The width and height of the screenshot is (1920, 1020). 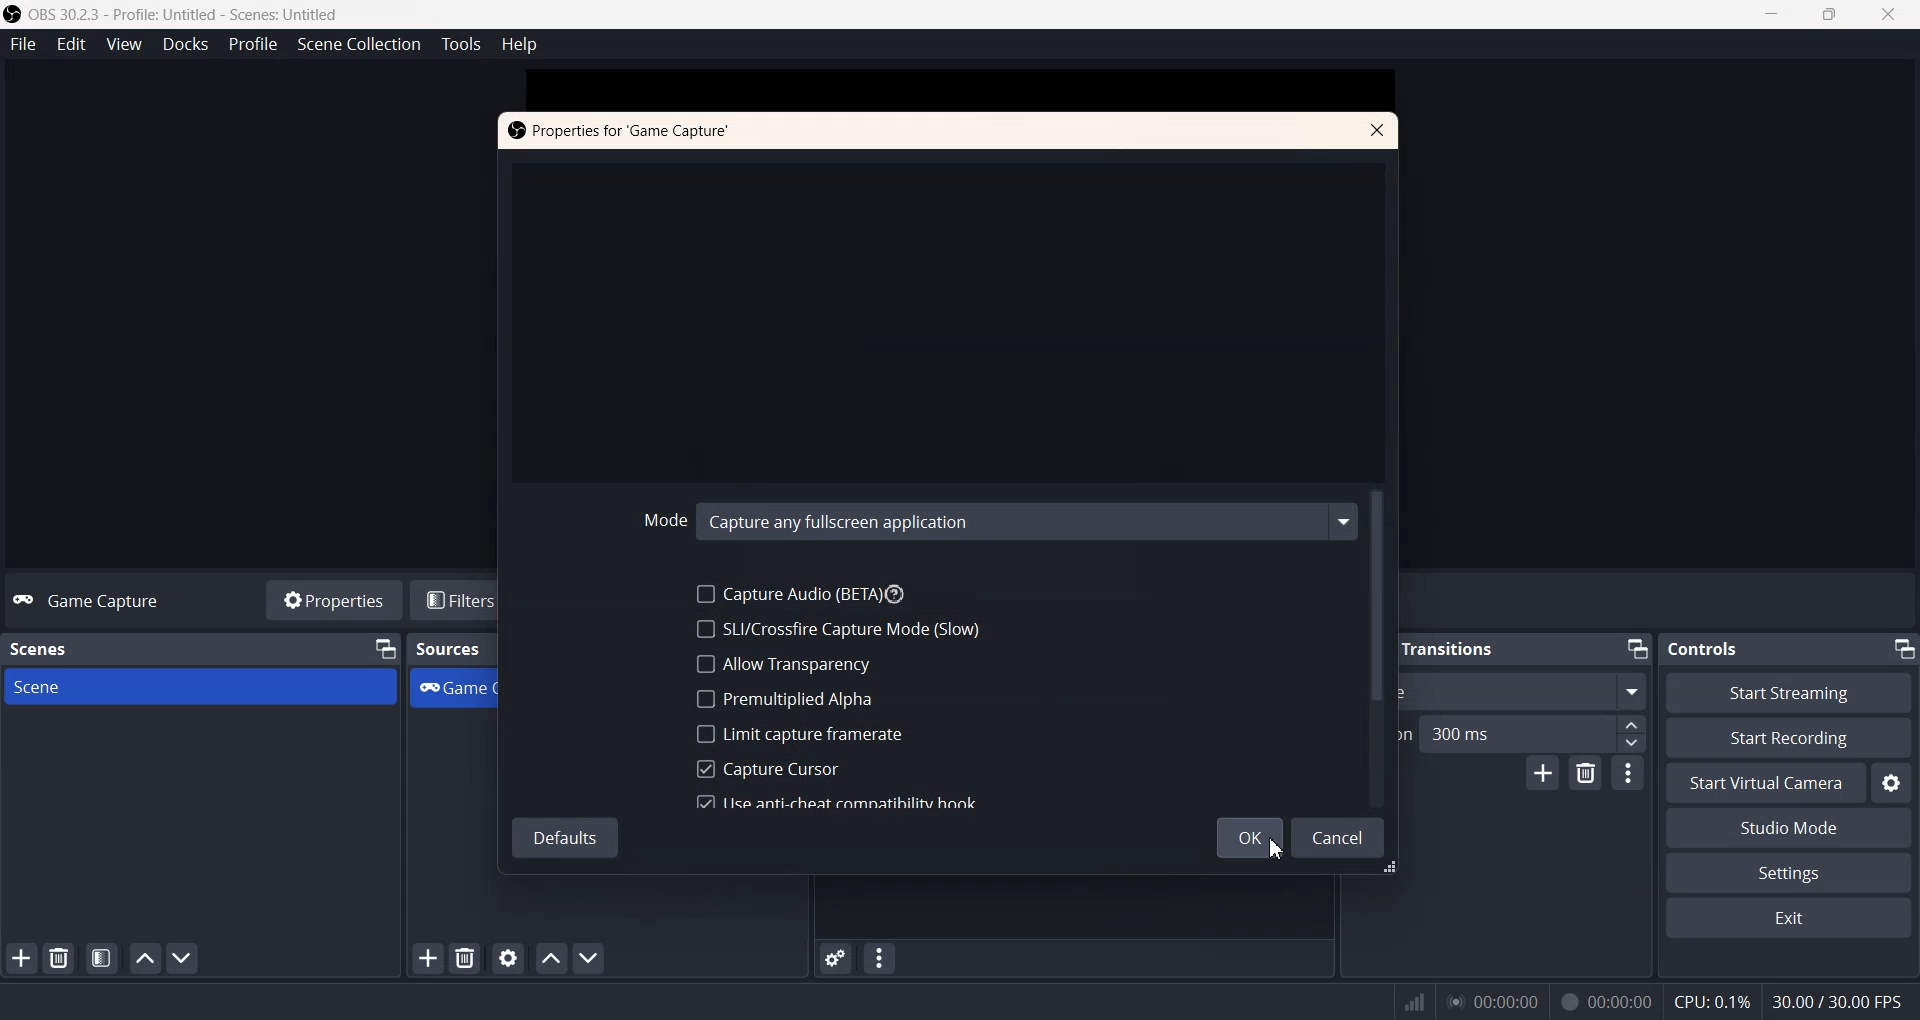 I want to click on Capture Audio , so click(x=807, y=592).